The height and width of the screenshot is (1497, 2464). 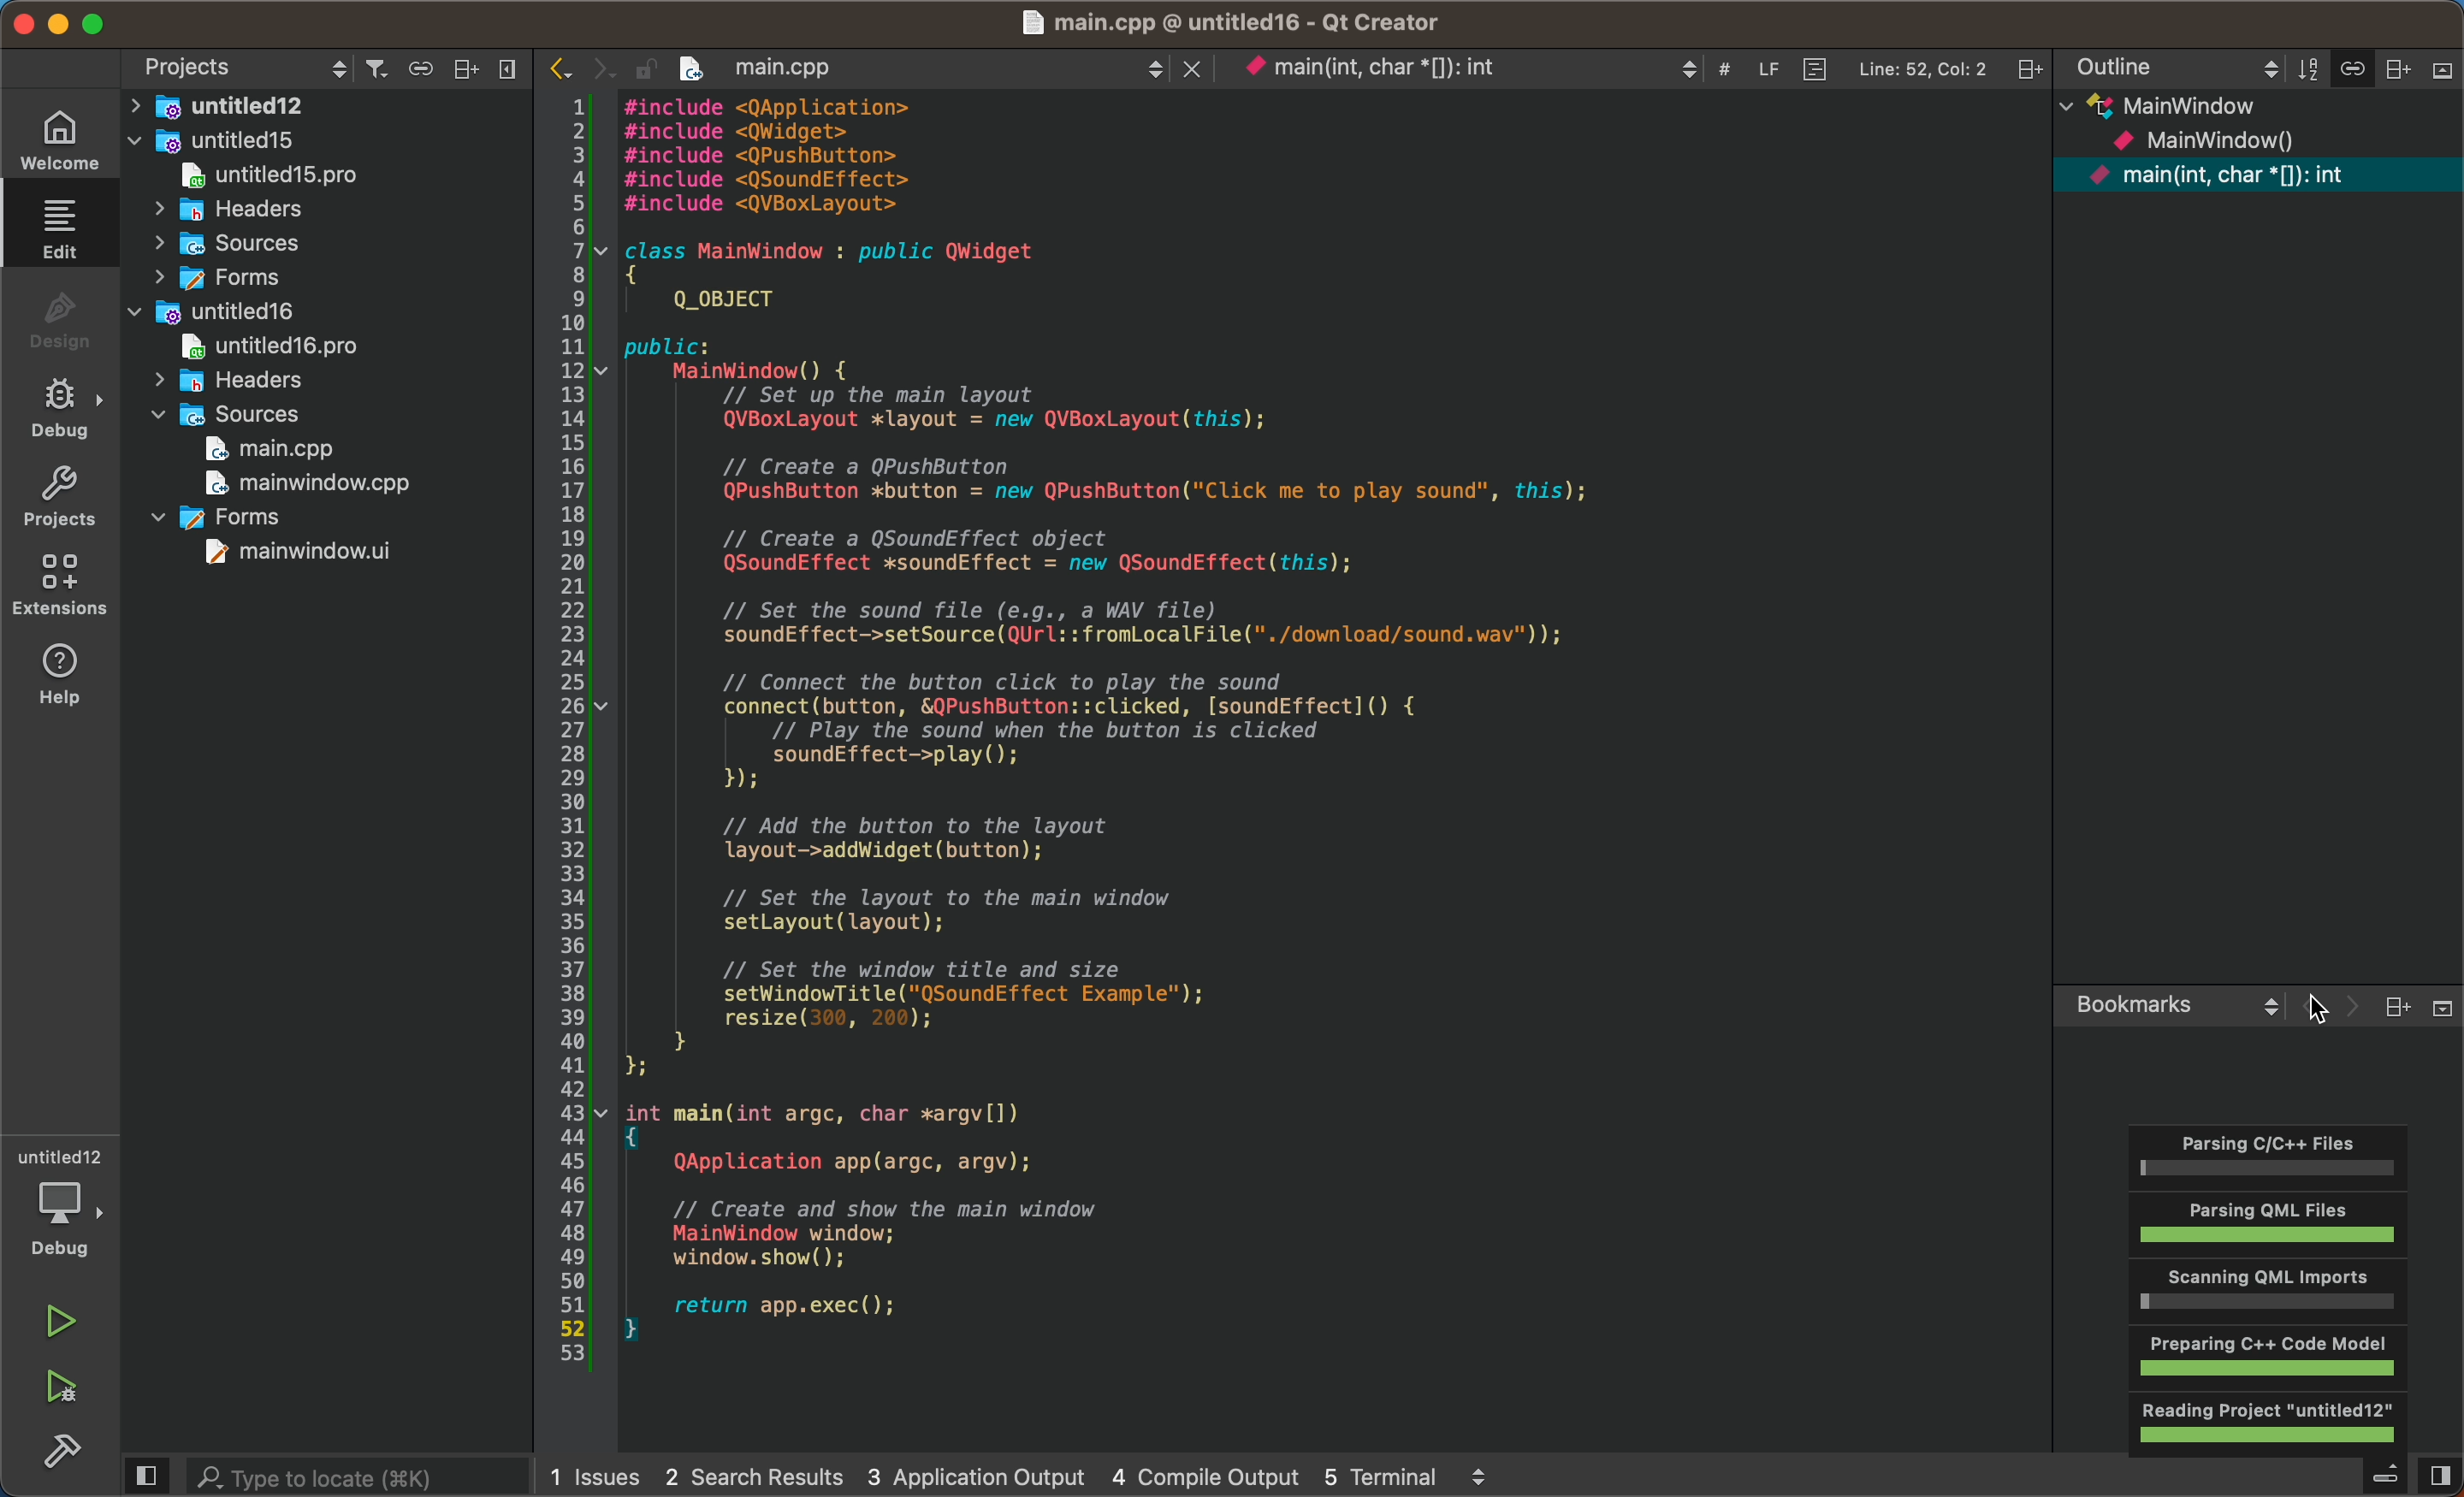 What do you see at coordinates (56, 144) in the screenshot?
I see `welocme` at bounding box center [56, 144].